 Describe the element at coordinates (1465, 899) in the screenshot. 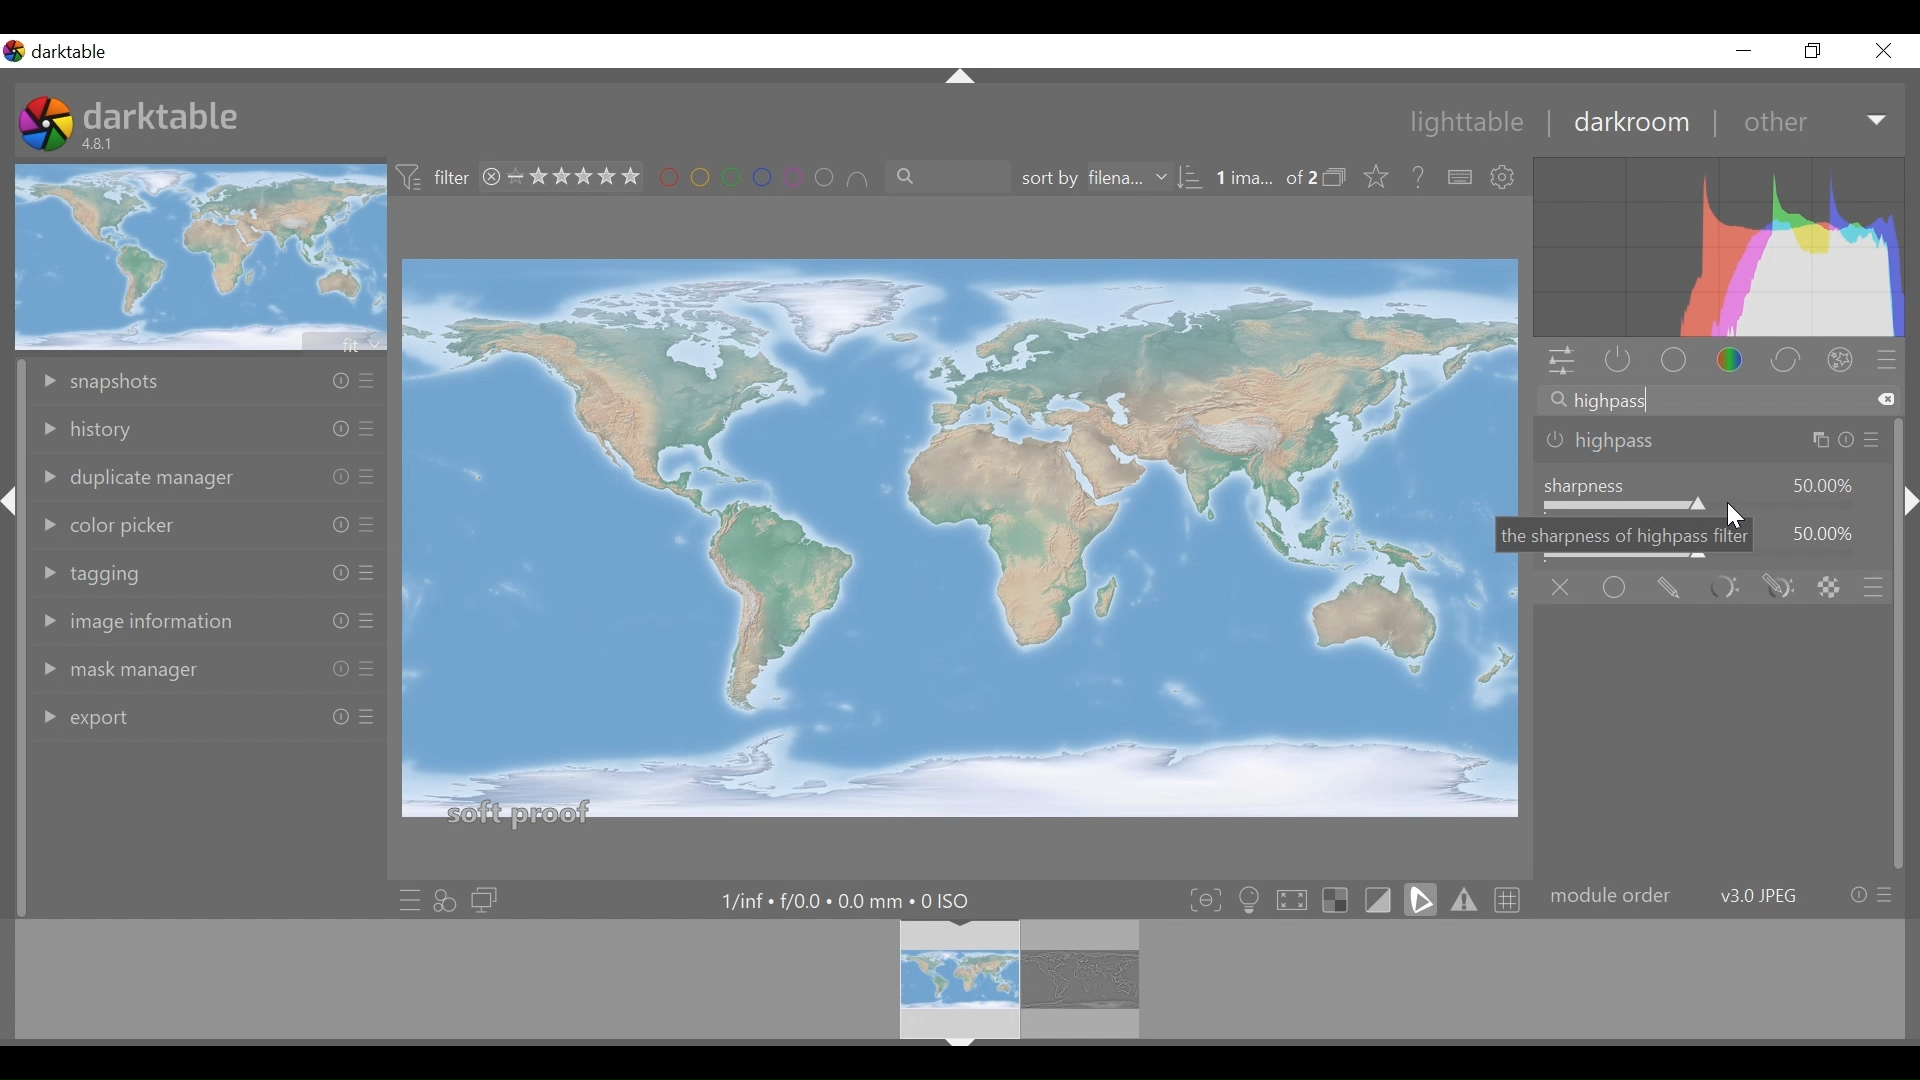

I see `toggle gamut checking` at that location.